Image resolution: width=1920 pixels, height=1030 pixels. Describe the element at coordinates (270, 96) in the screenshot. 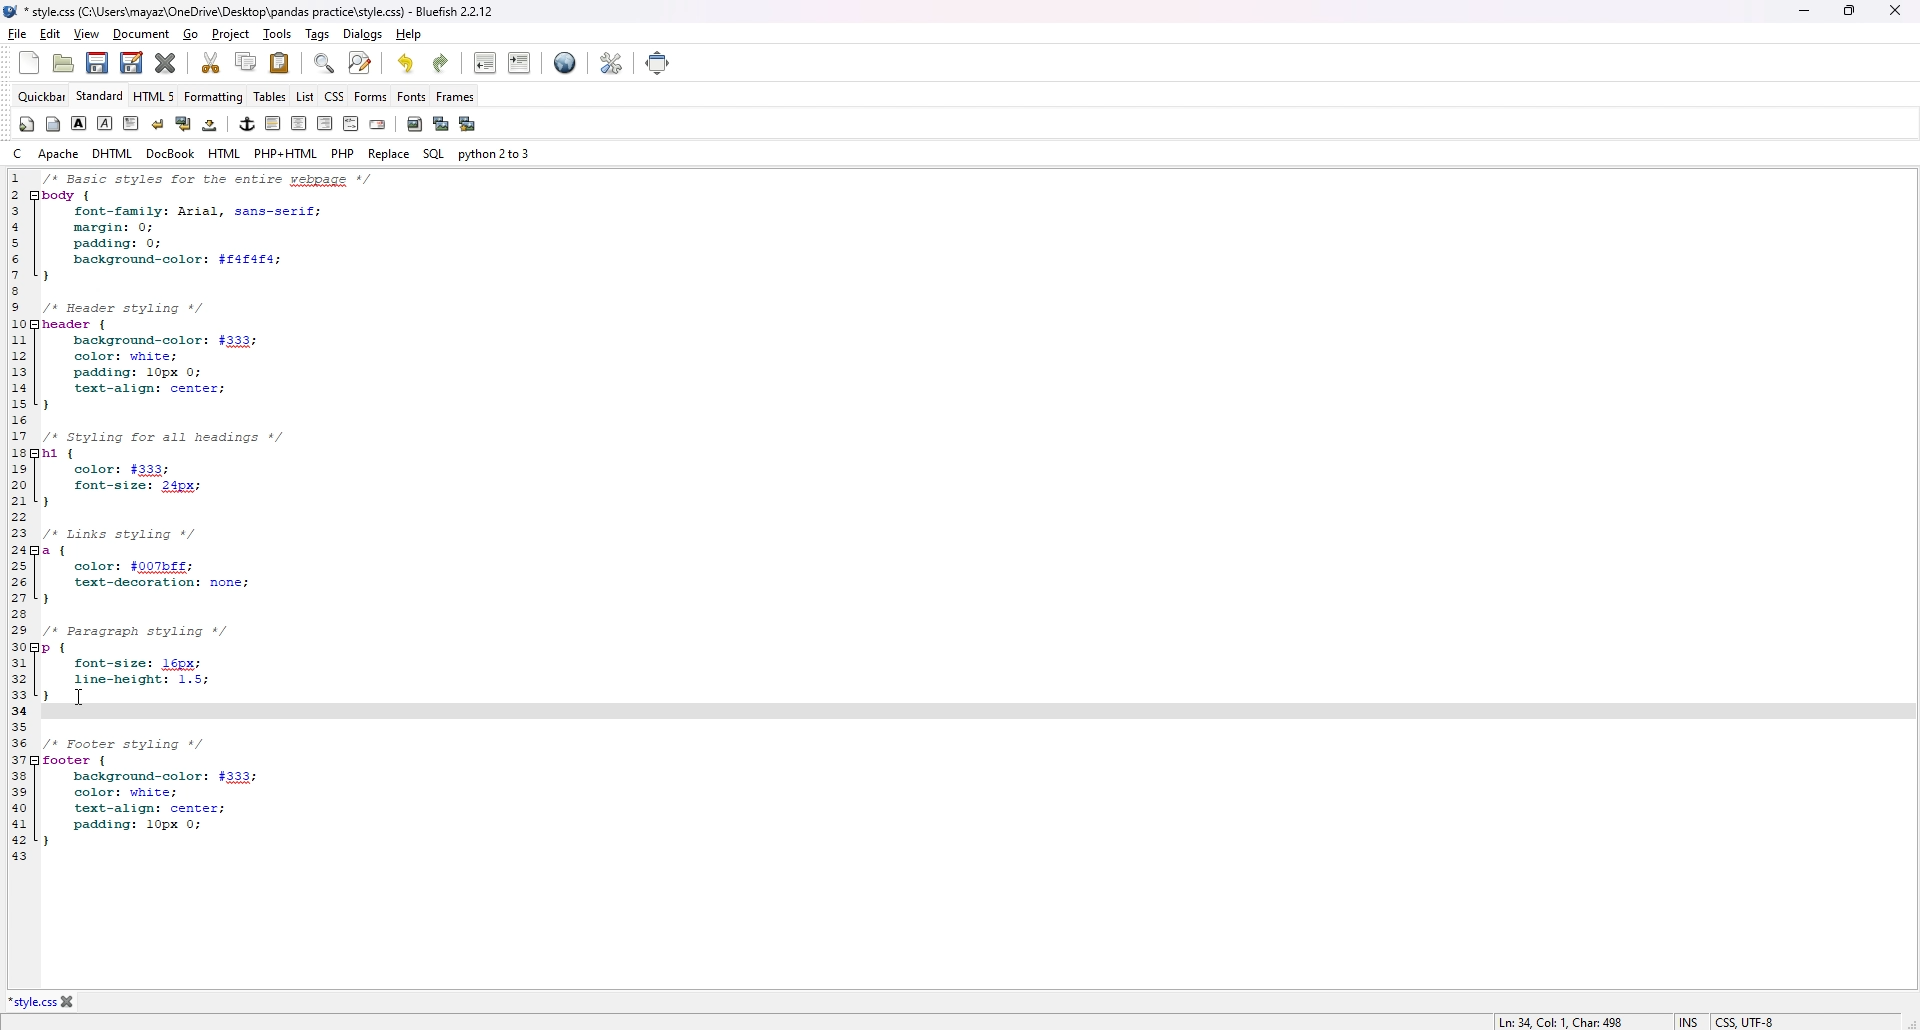

I see `tables` at that location.